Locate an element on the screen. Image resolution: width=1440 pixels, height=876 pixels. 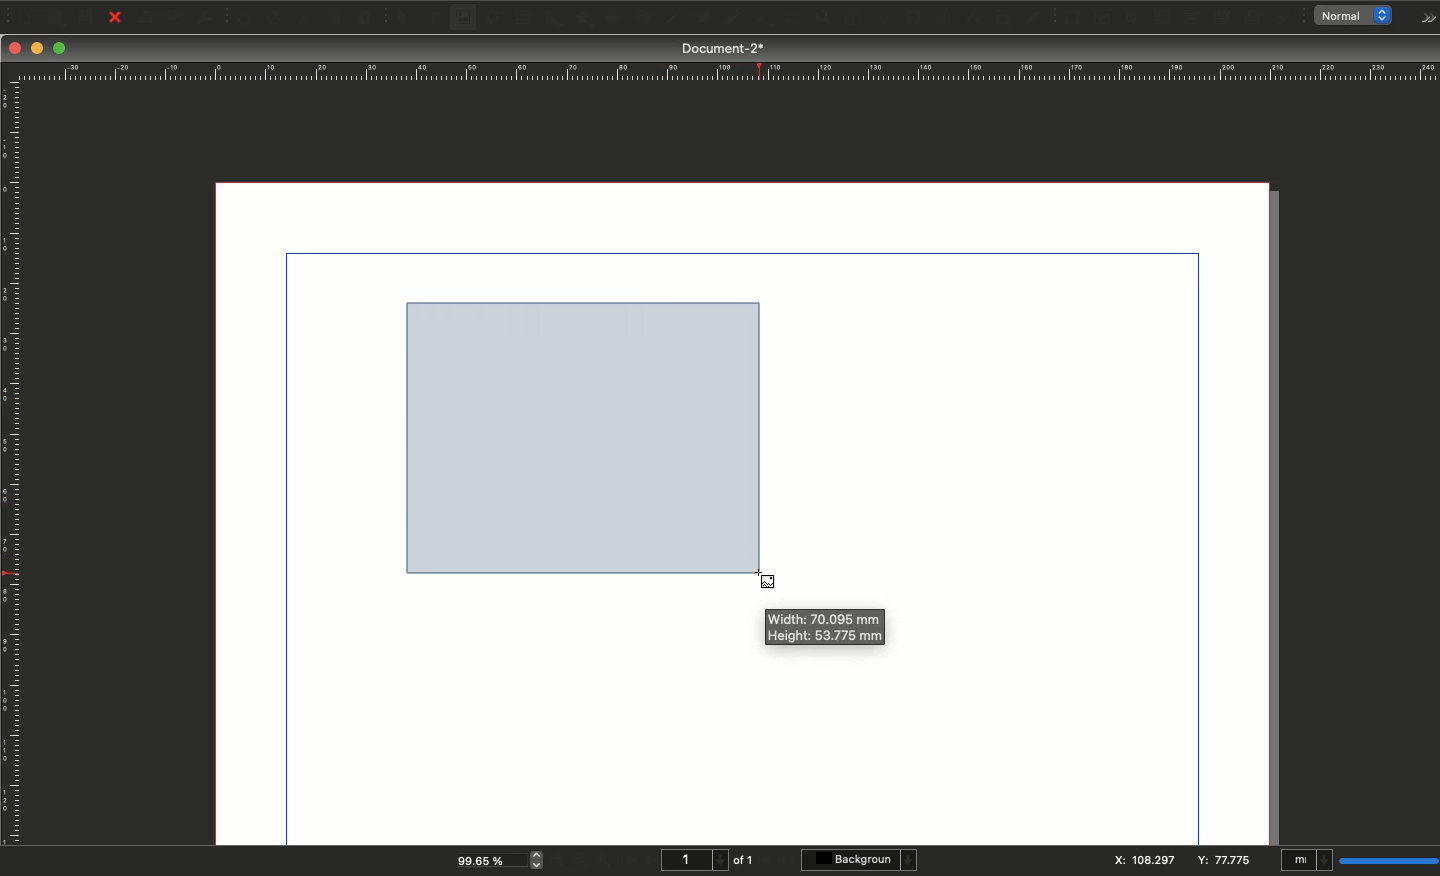
Select item is located at coordinates (404, 19).